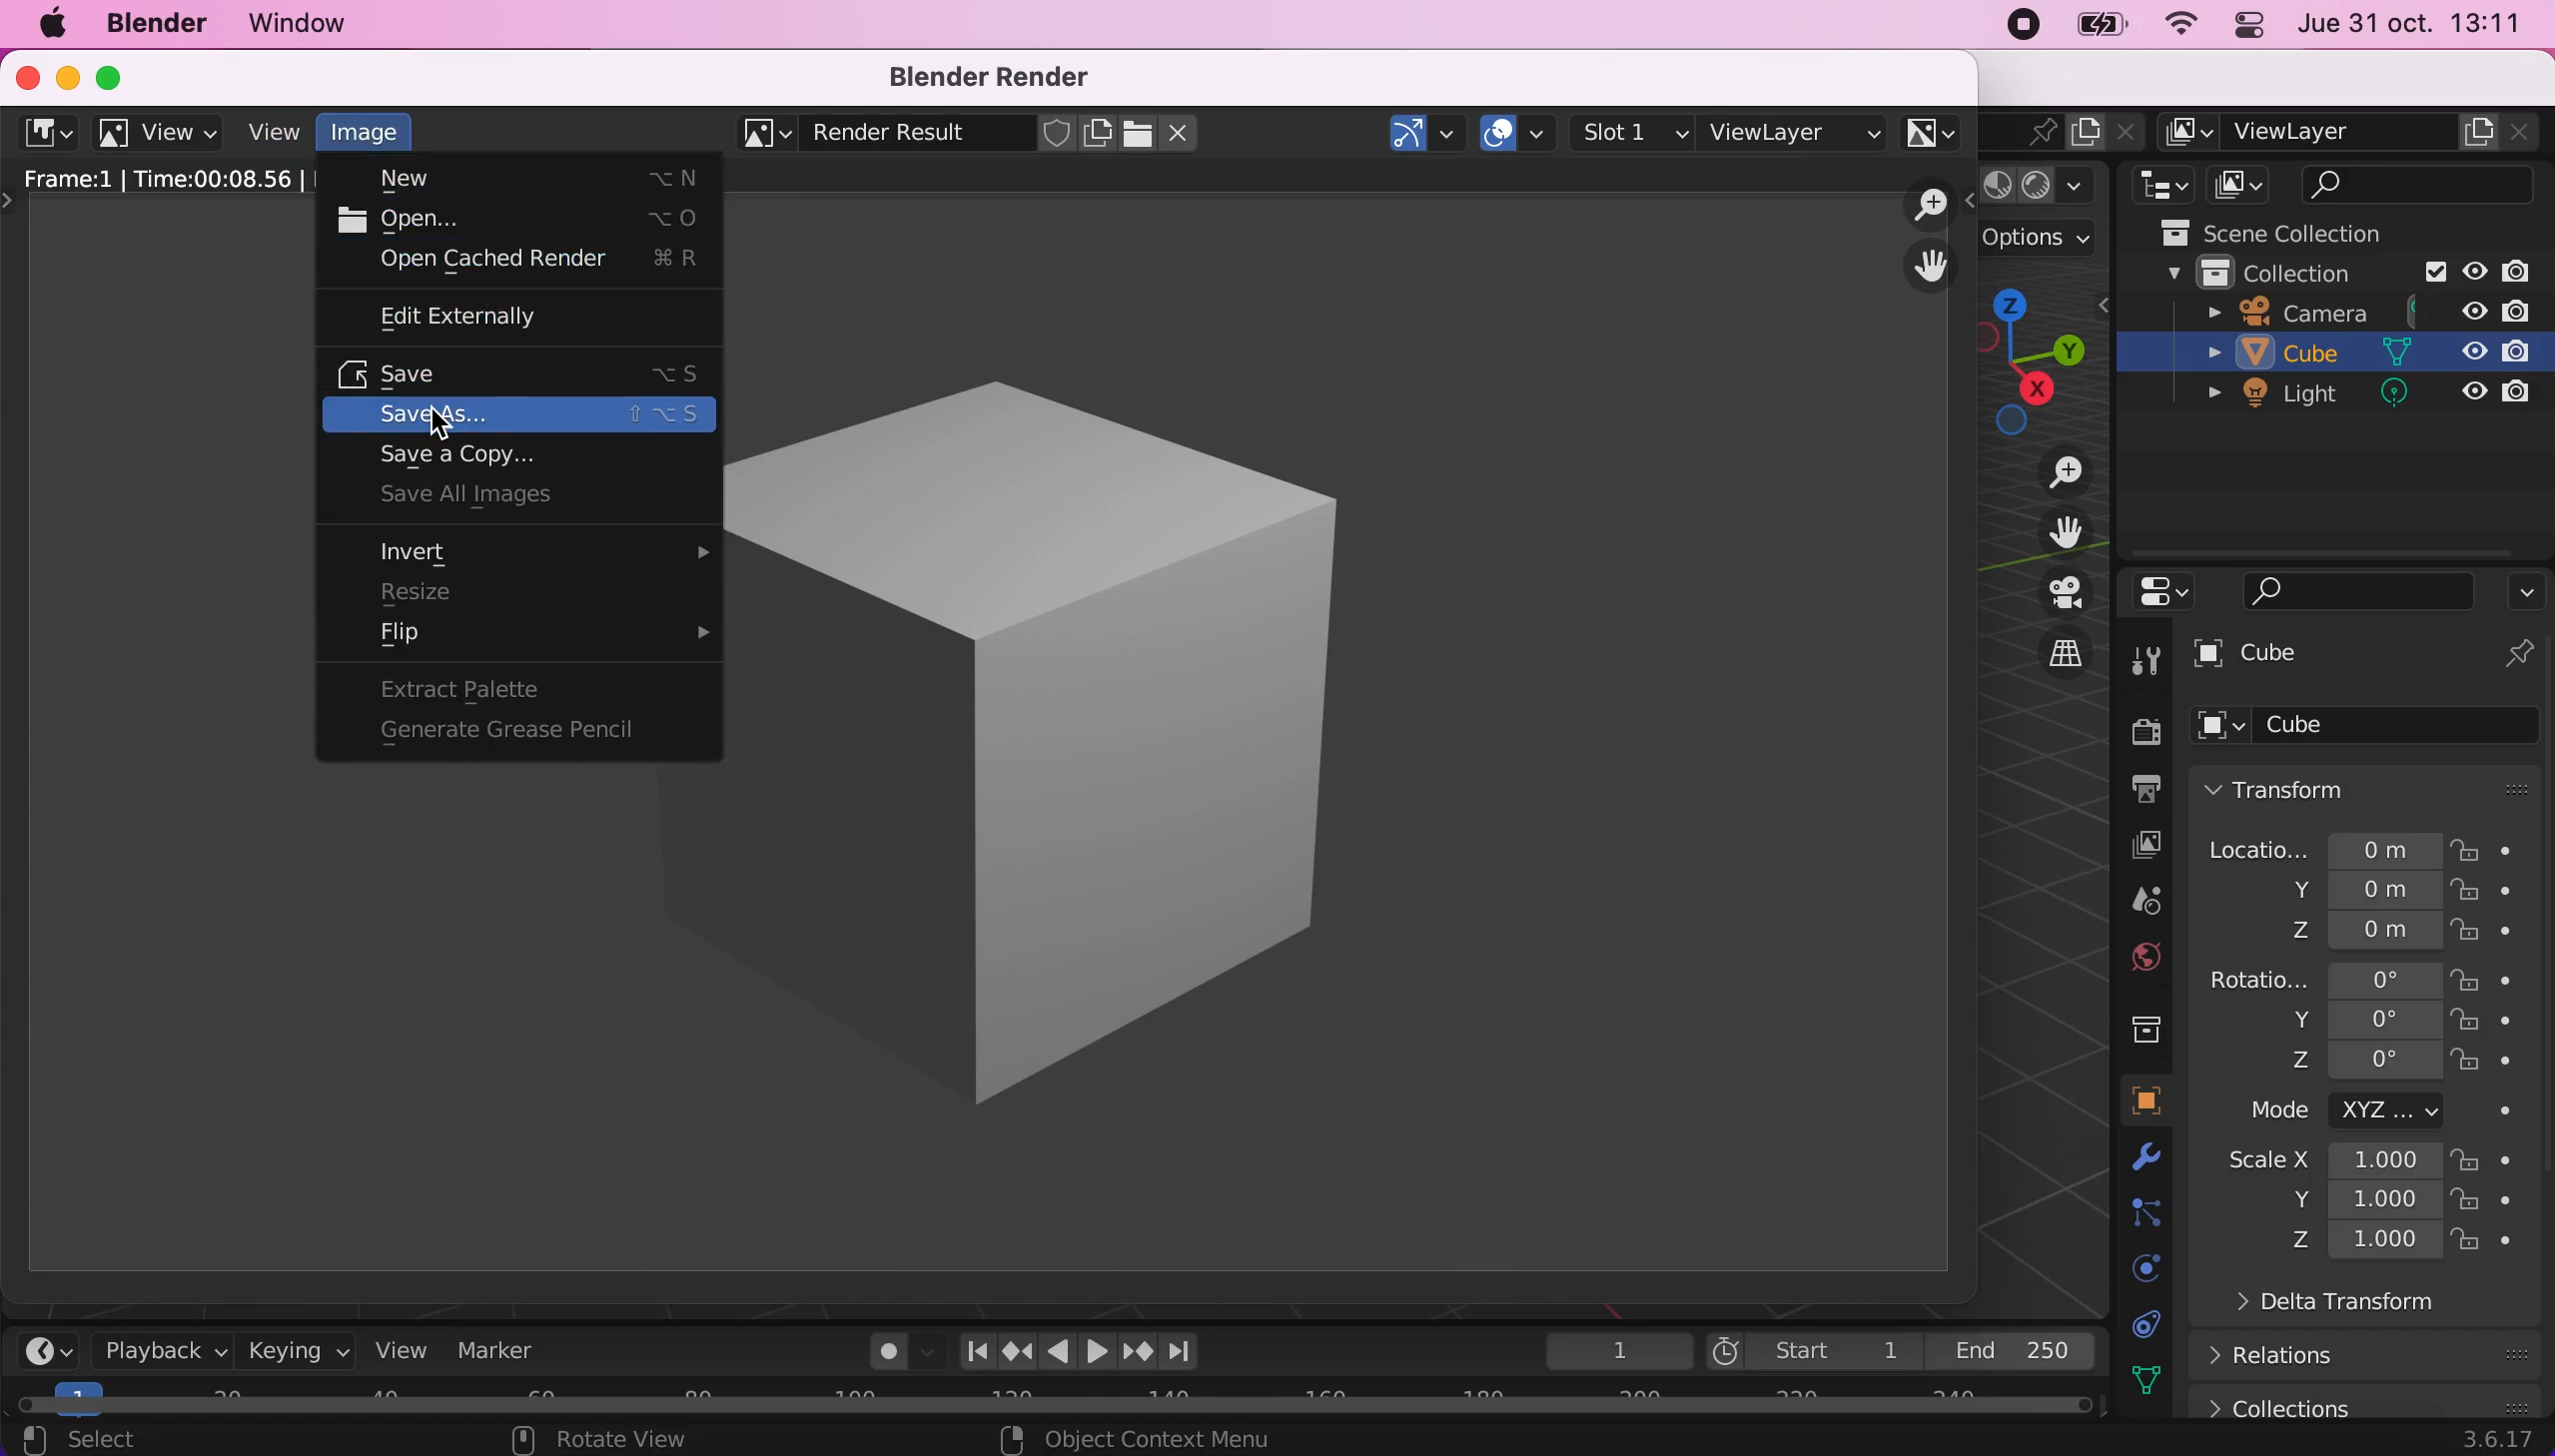 This screenshot has width=2555, height=1456. What do you see at coordinates (2373, 787) in the screenshot?
I see `transform ` at bounding box center [2373, 787].